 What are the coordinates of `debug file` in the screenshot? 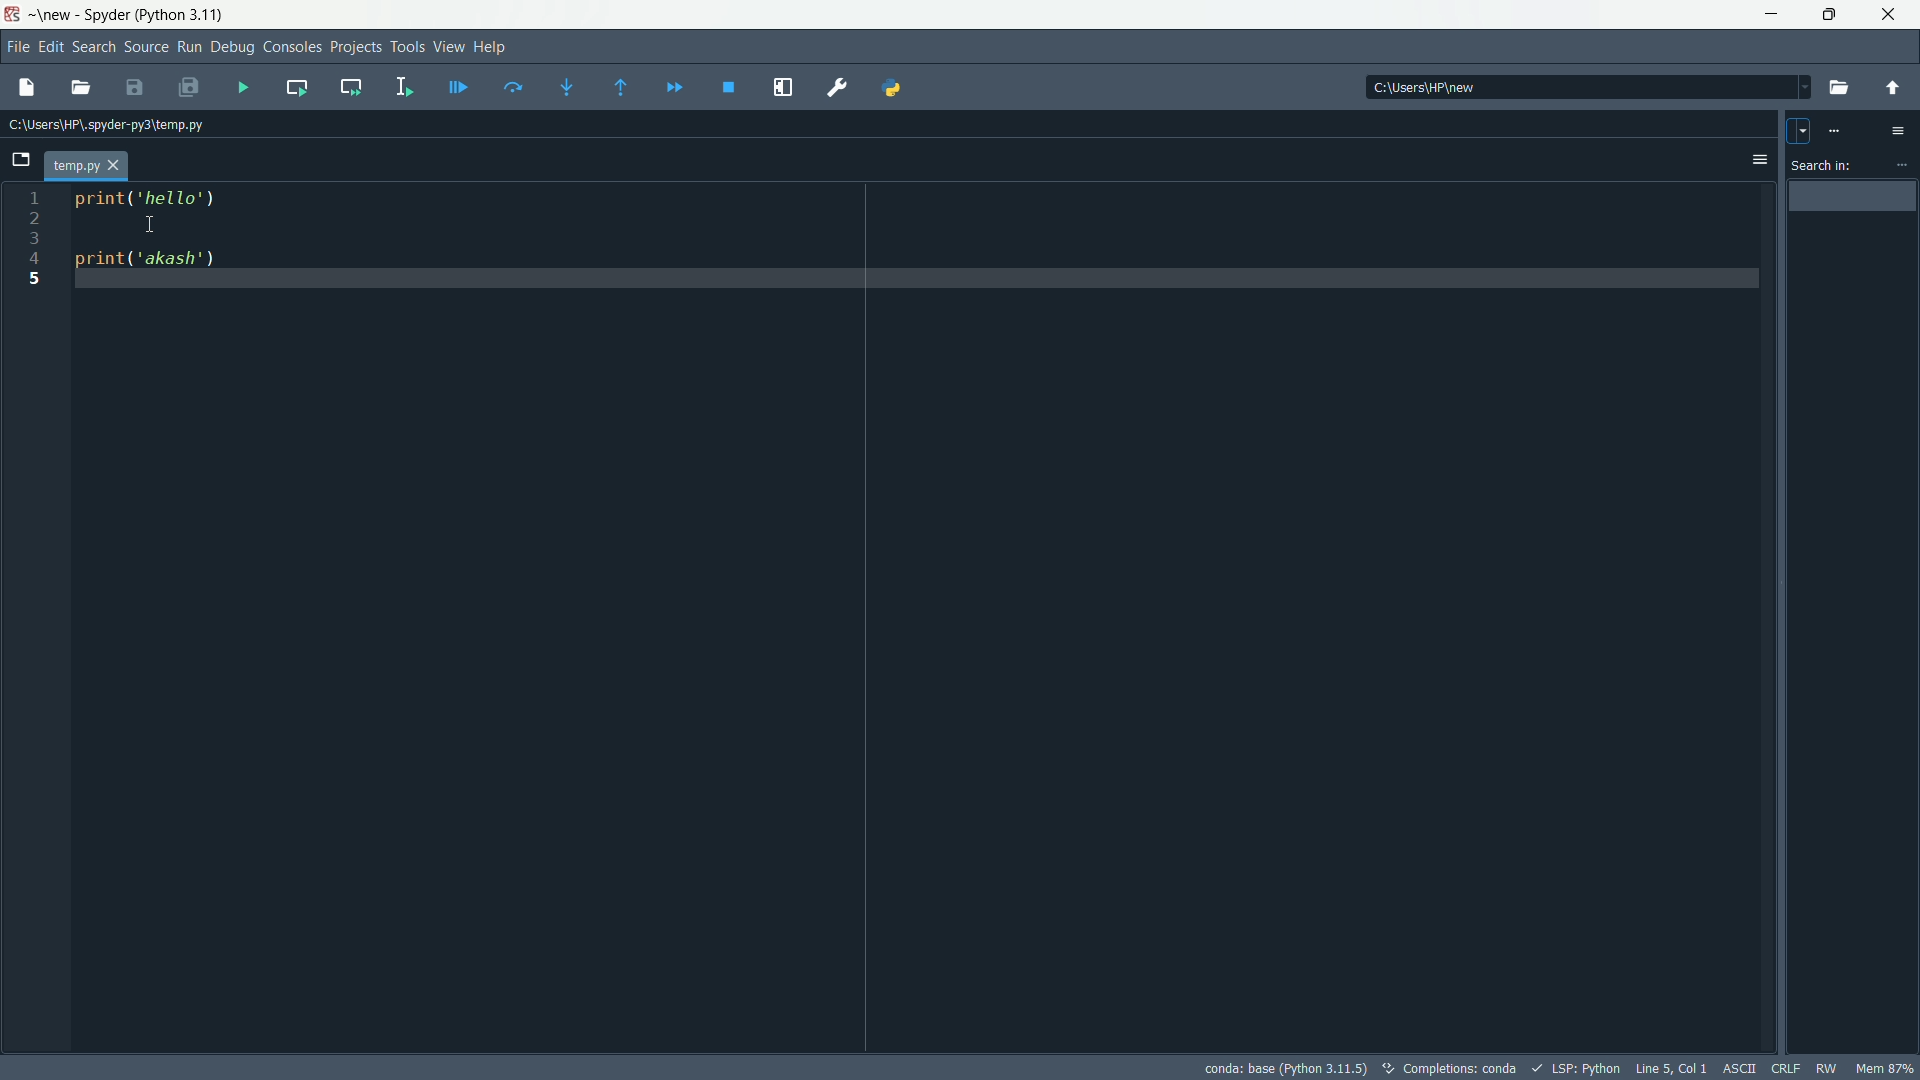 It's located at (243, 87).